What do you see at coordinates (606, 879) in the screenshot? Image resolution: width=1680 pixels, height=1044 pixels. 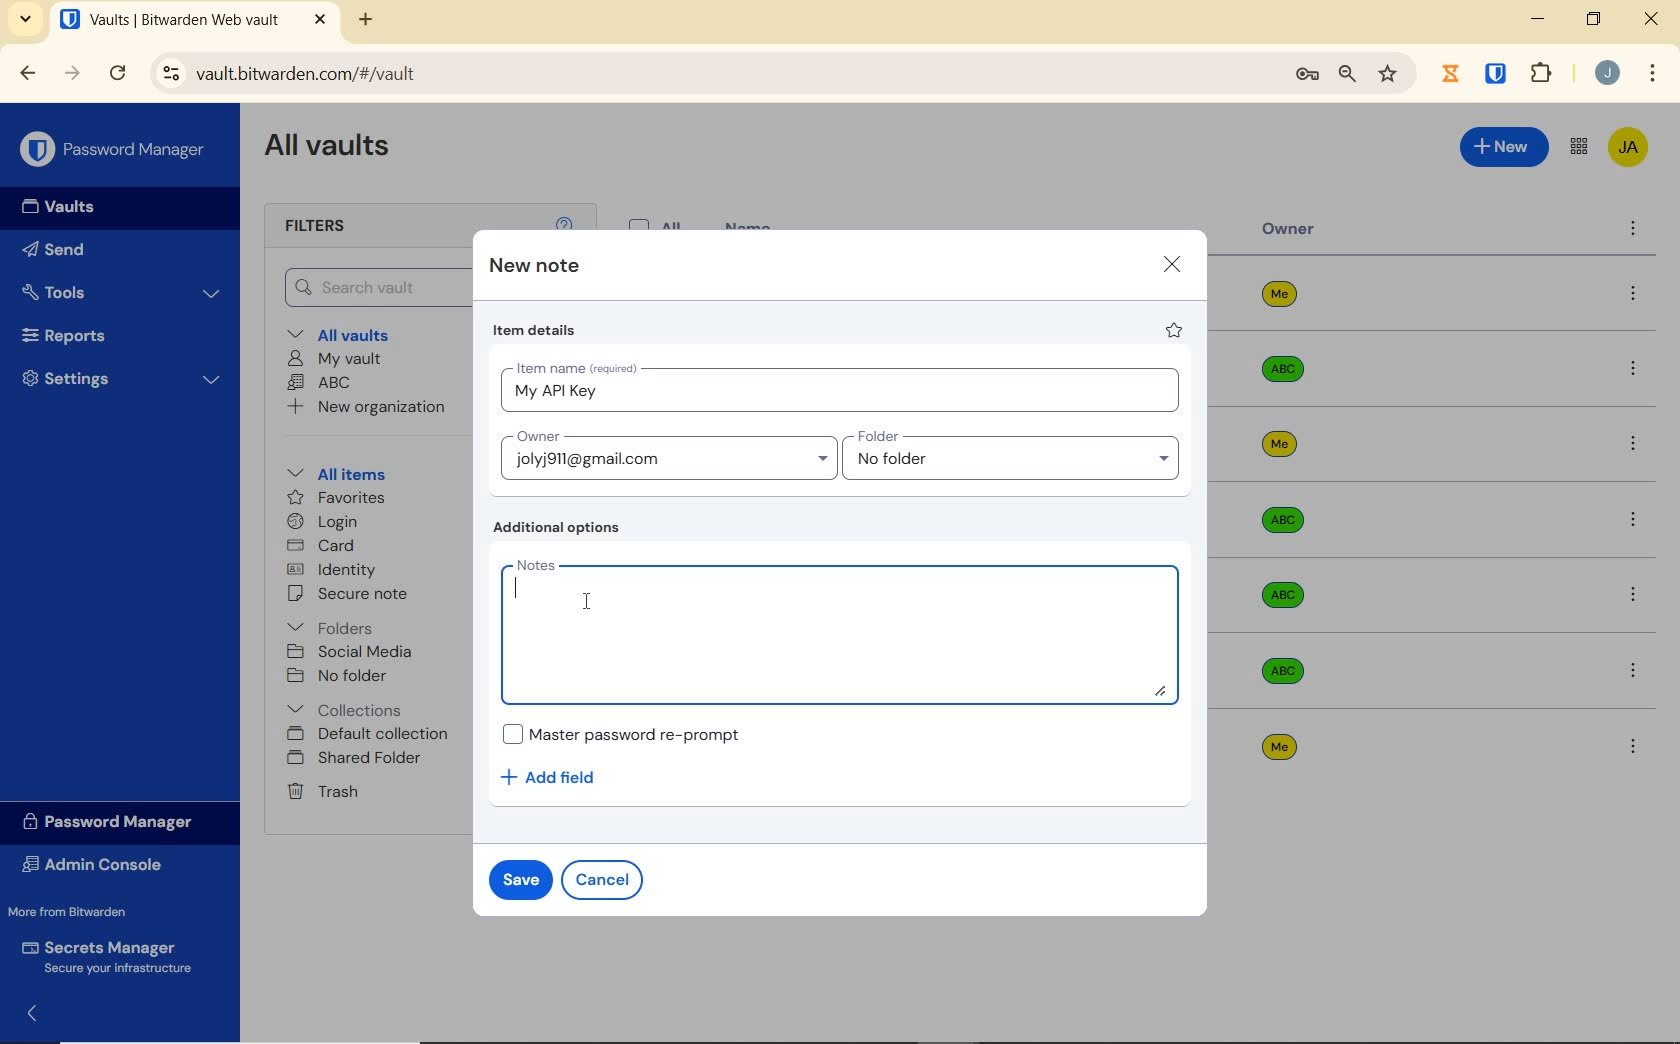 I see `cancel` at bounding box center [606, 879].